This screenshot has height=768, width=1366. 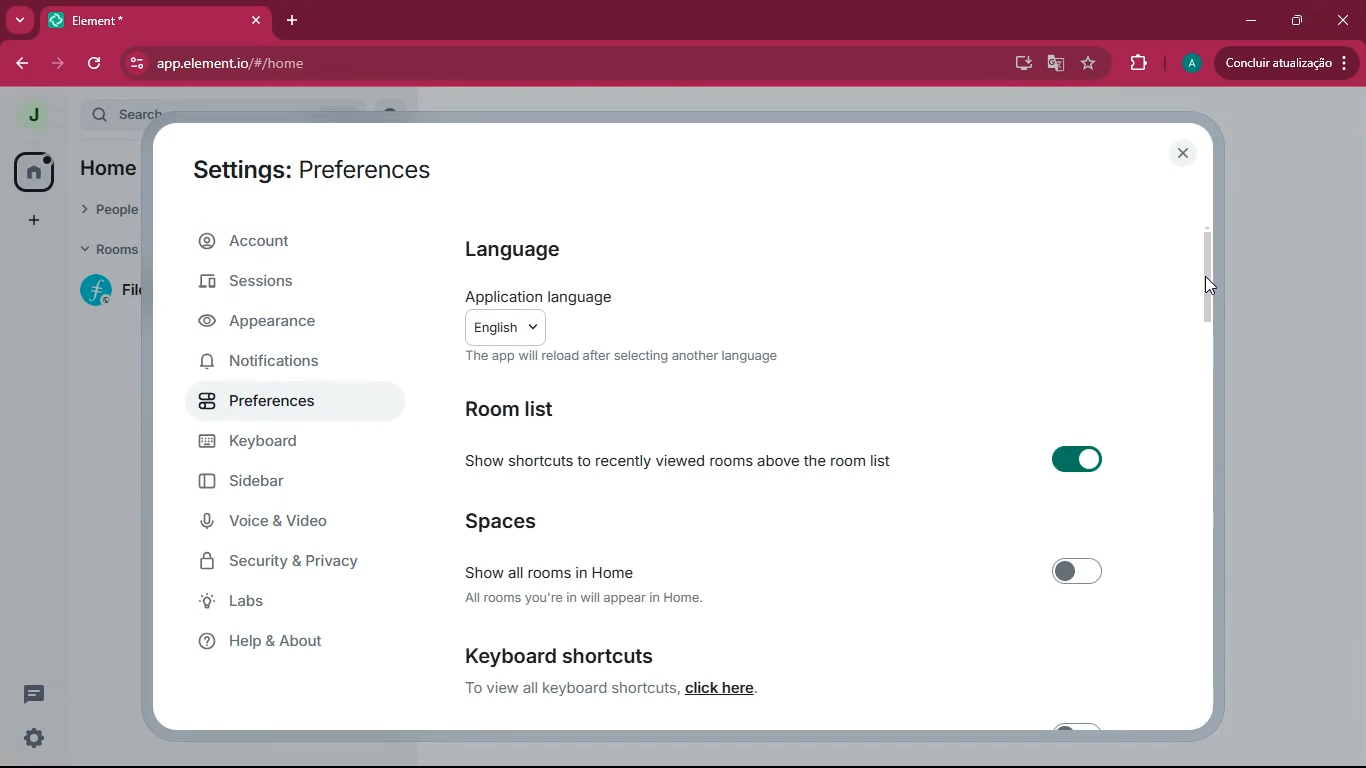 I want to click on room list, so click(x=522, y=410).